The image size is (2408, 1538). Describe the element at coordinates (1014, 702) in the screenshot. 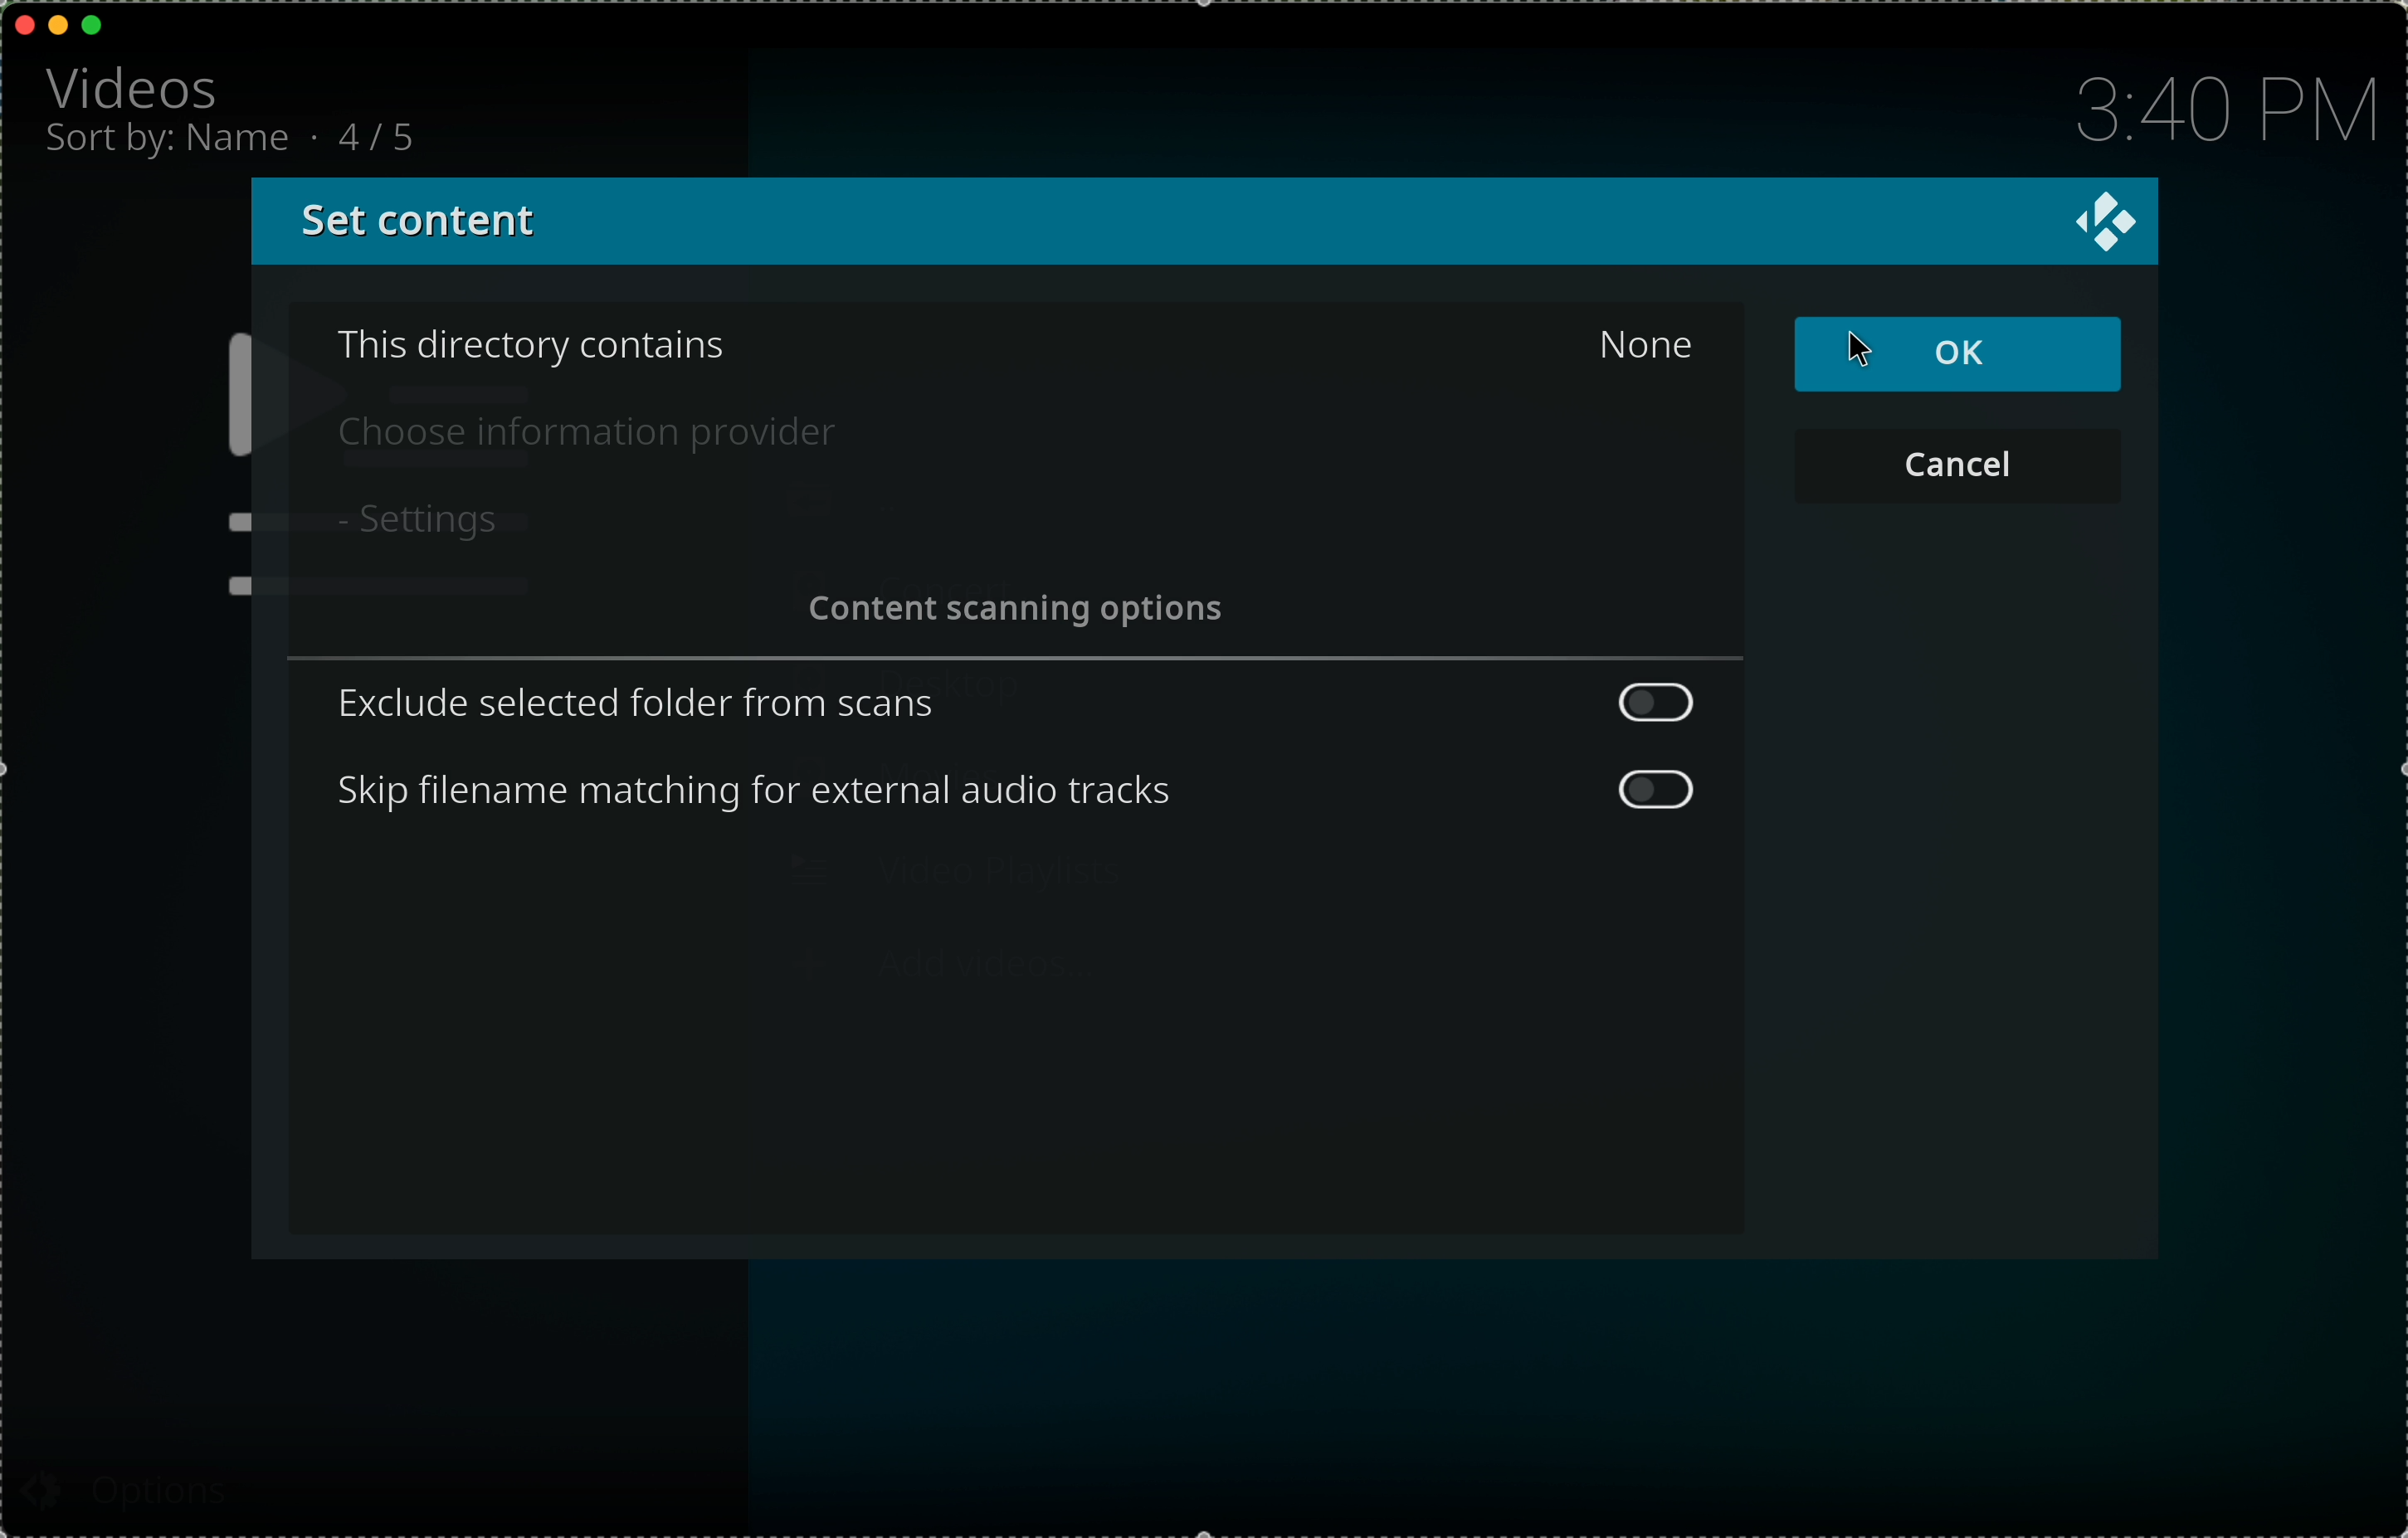

I see `exclude selected folder from scans option` at that location.